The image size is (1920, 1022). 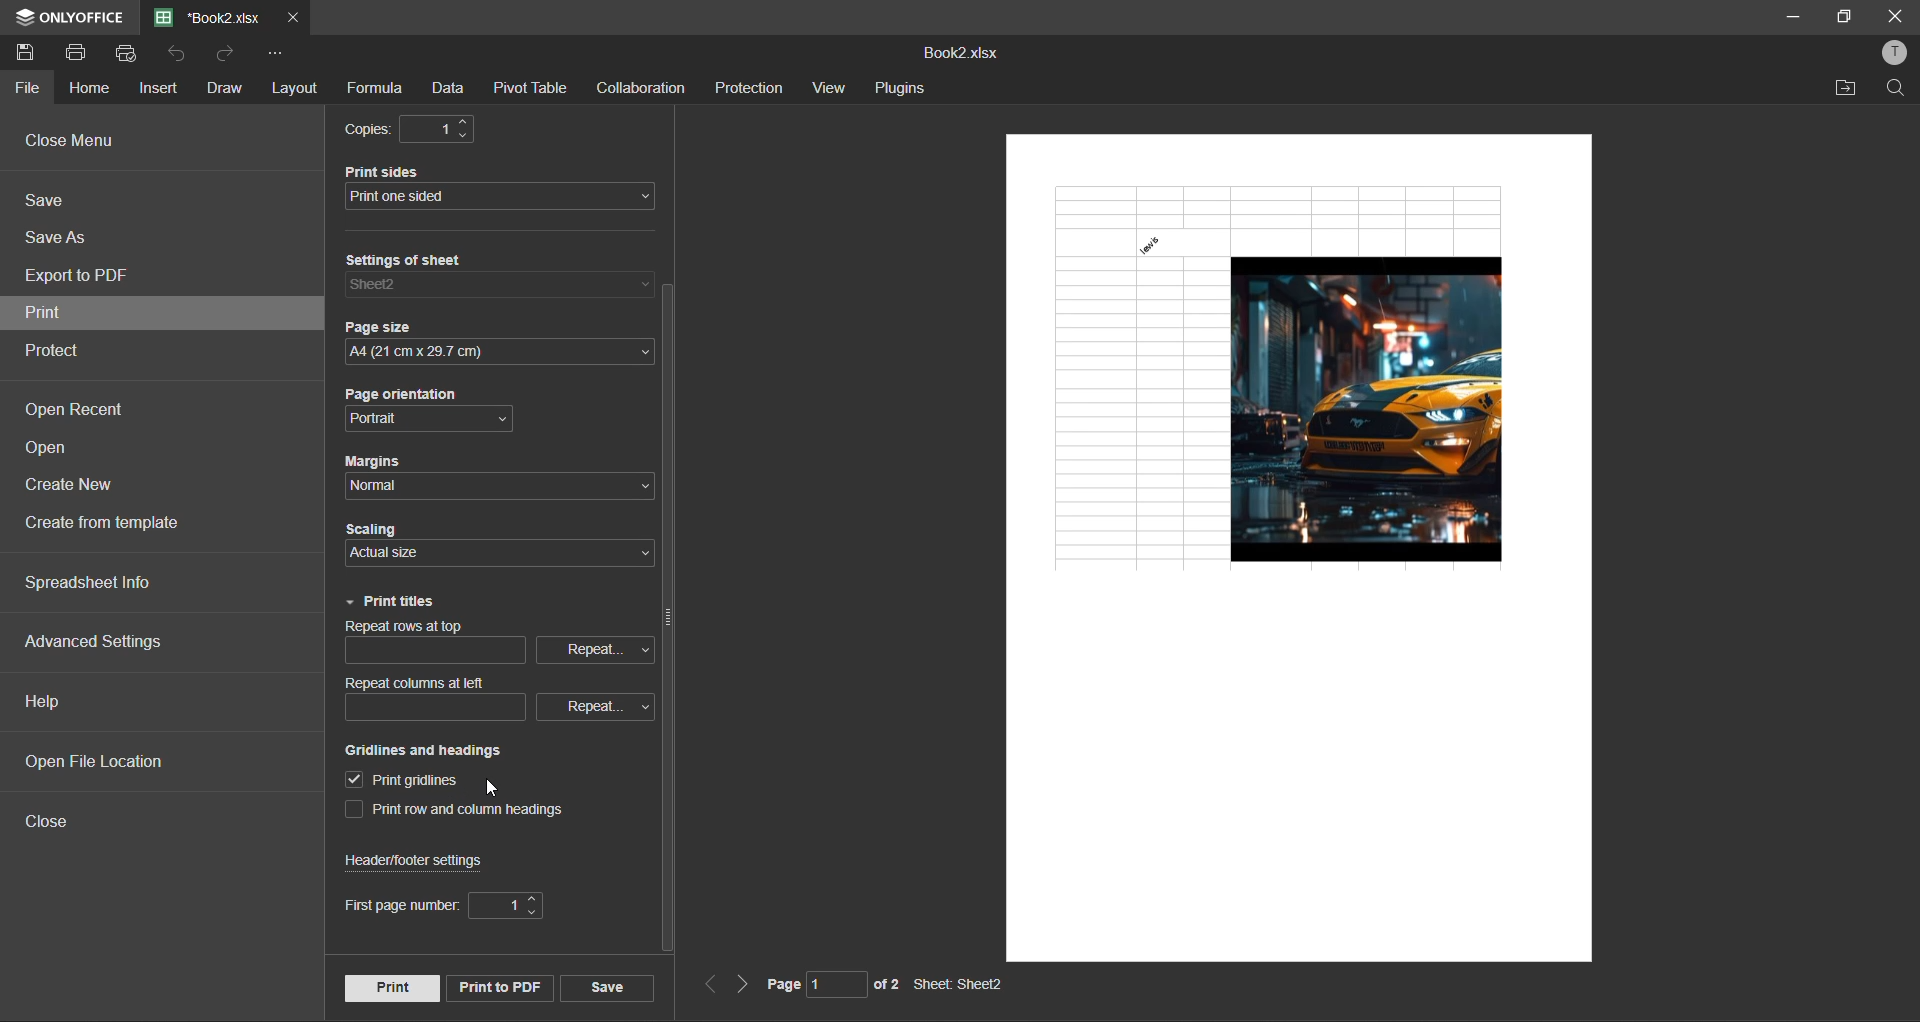 I want to click on open recent, so click(x=72, y=410).